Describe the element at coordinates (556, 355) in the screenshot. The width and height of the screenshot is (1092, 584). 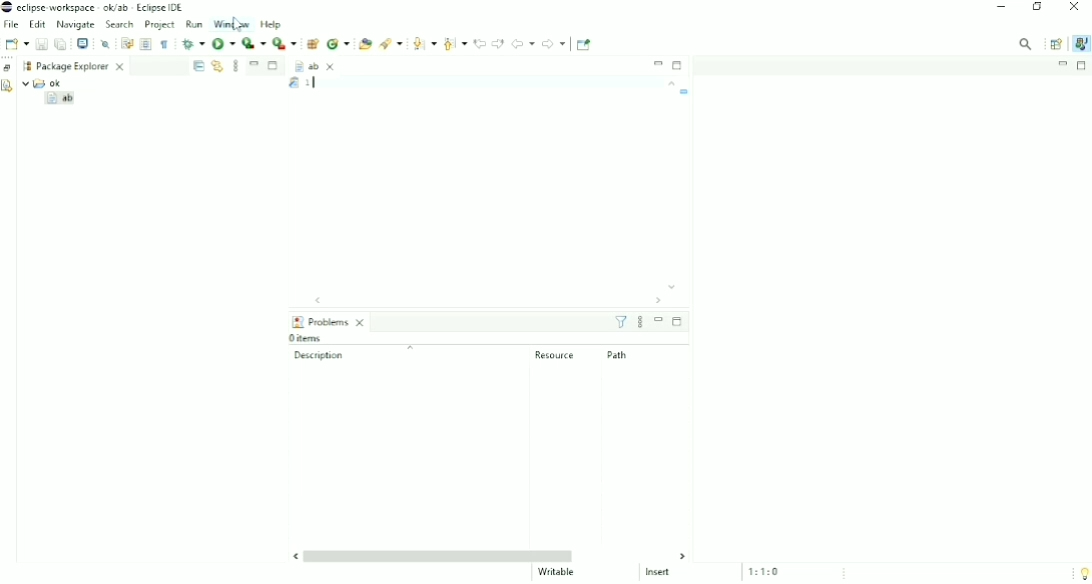
I see `Resource` at that location.